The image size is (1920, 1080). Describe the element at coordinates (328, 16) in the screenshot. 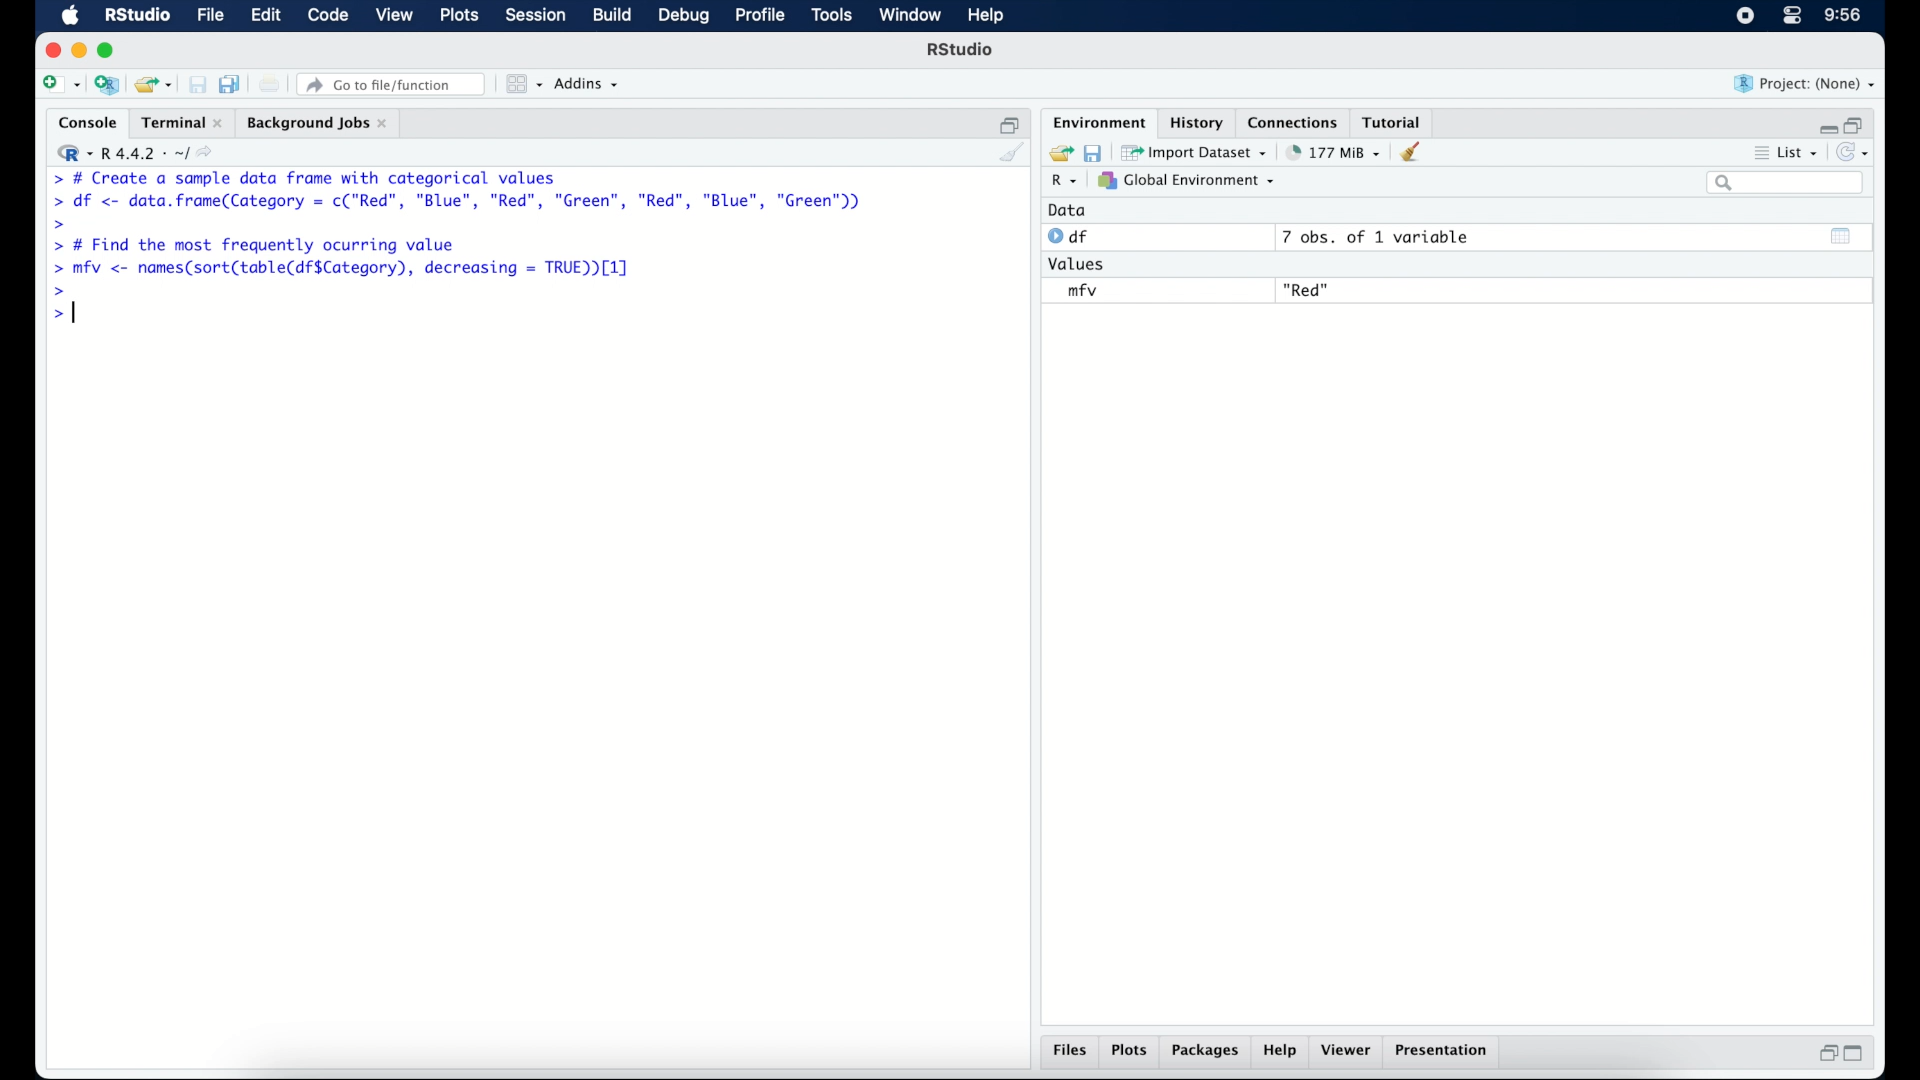

I see `code` at that location.